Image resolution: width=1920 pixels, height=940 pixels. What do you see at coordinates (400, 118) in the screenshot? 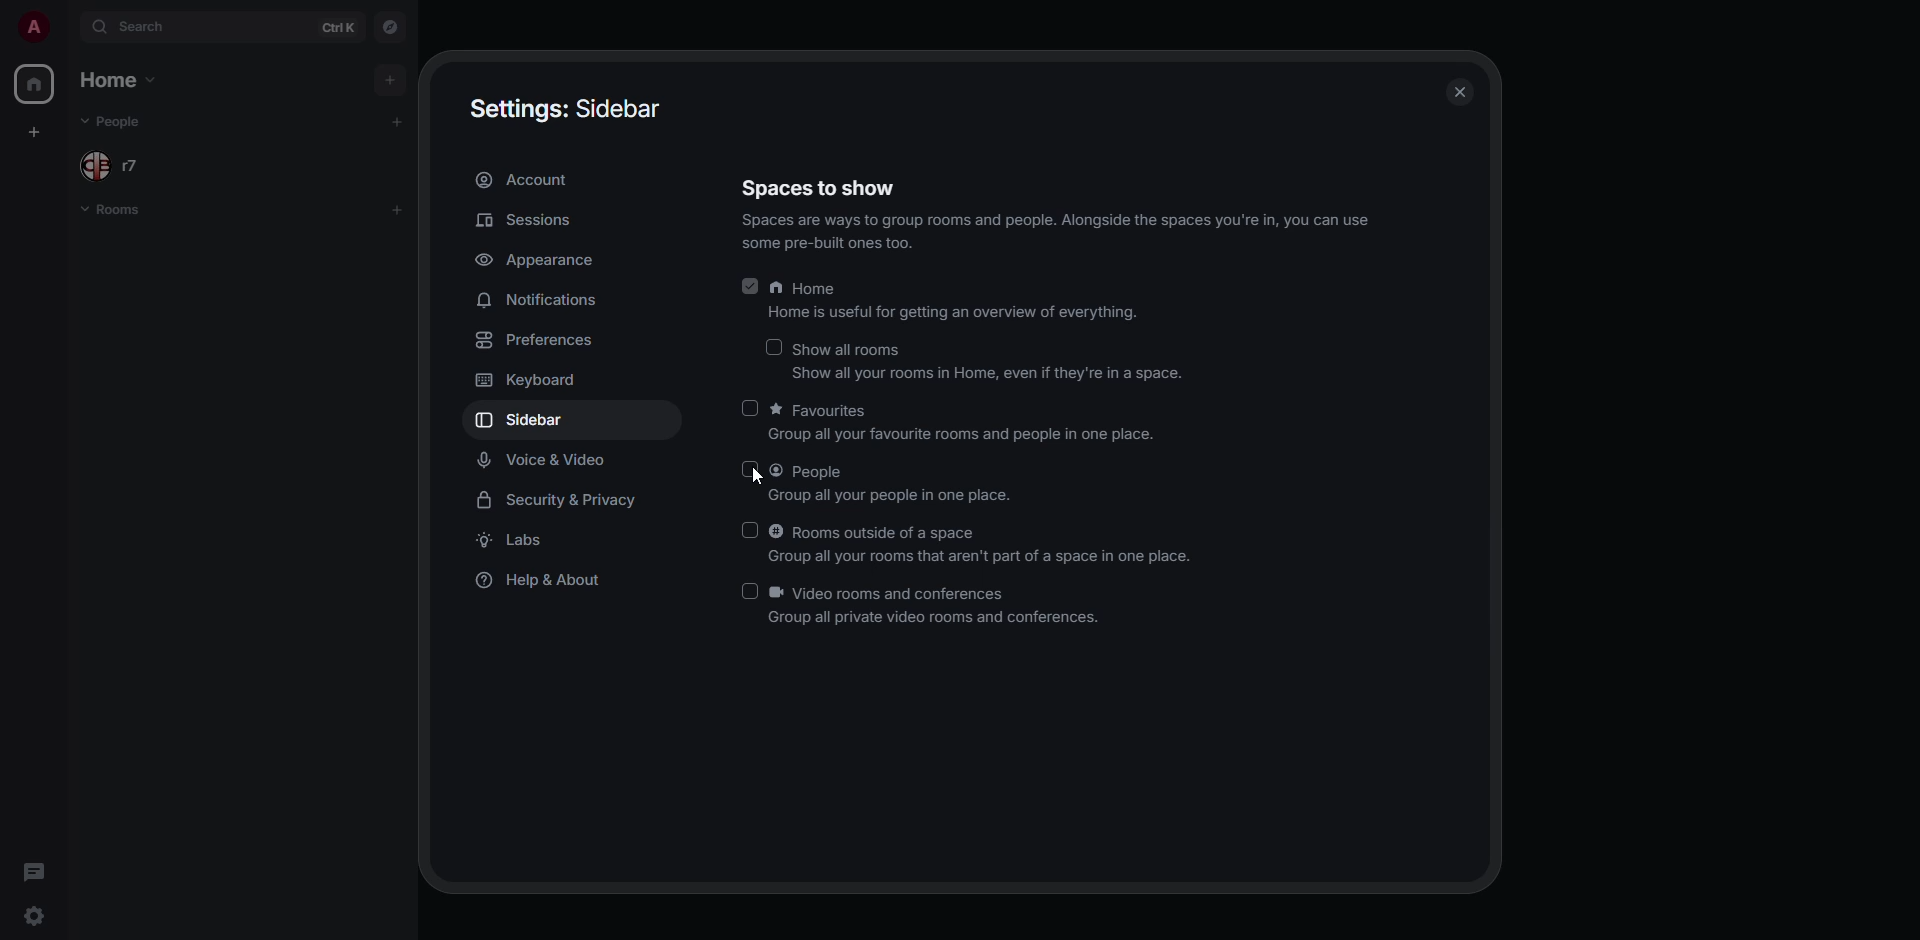
I see `add` at bounding box center [400, 118].